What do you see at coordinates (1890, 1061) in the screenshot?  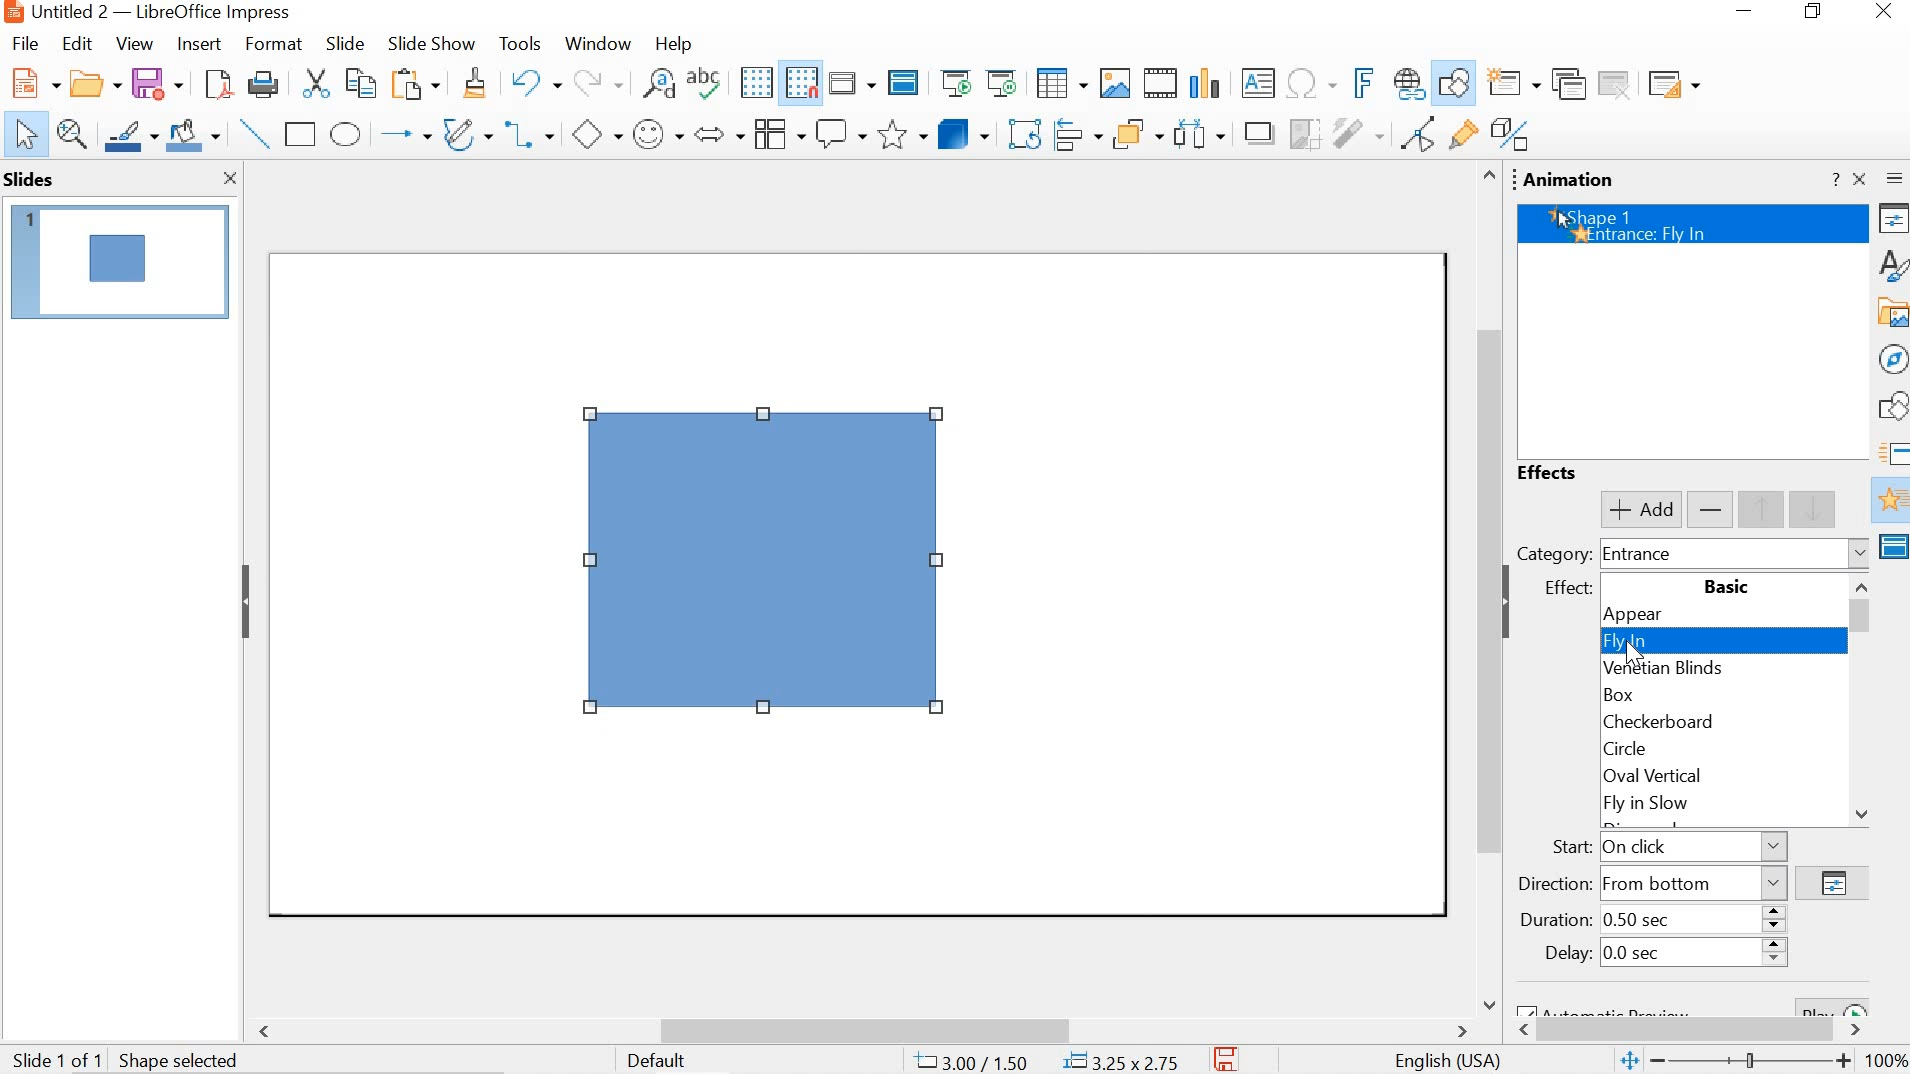 I see `zoom factor` at bounding box center [1890, 1061].